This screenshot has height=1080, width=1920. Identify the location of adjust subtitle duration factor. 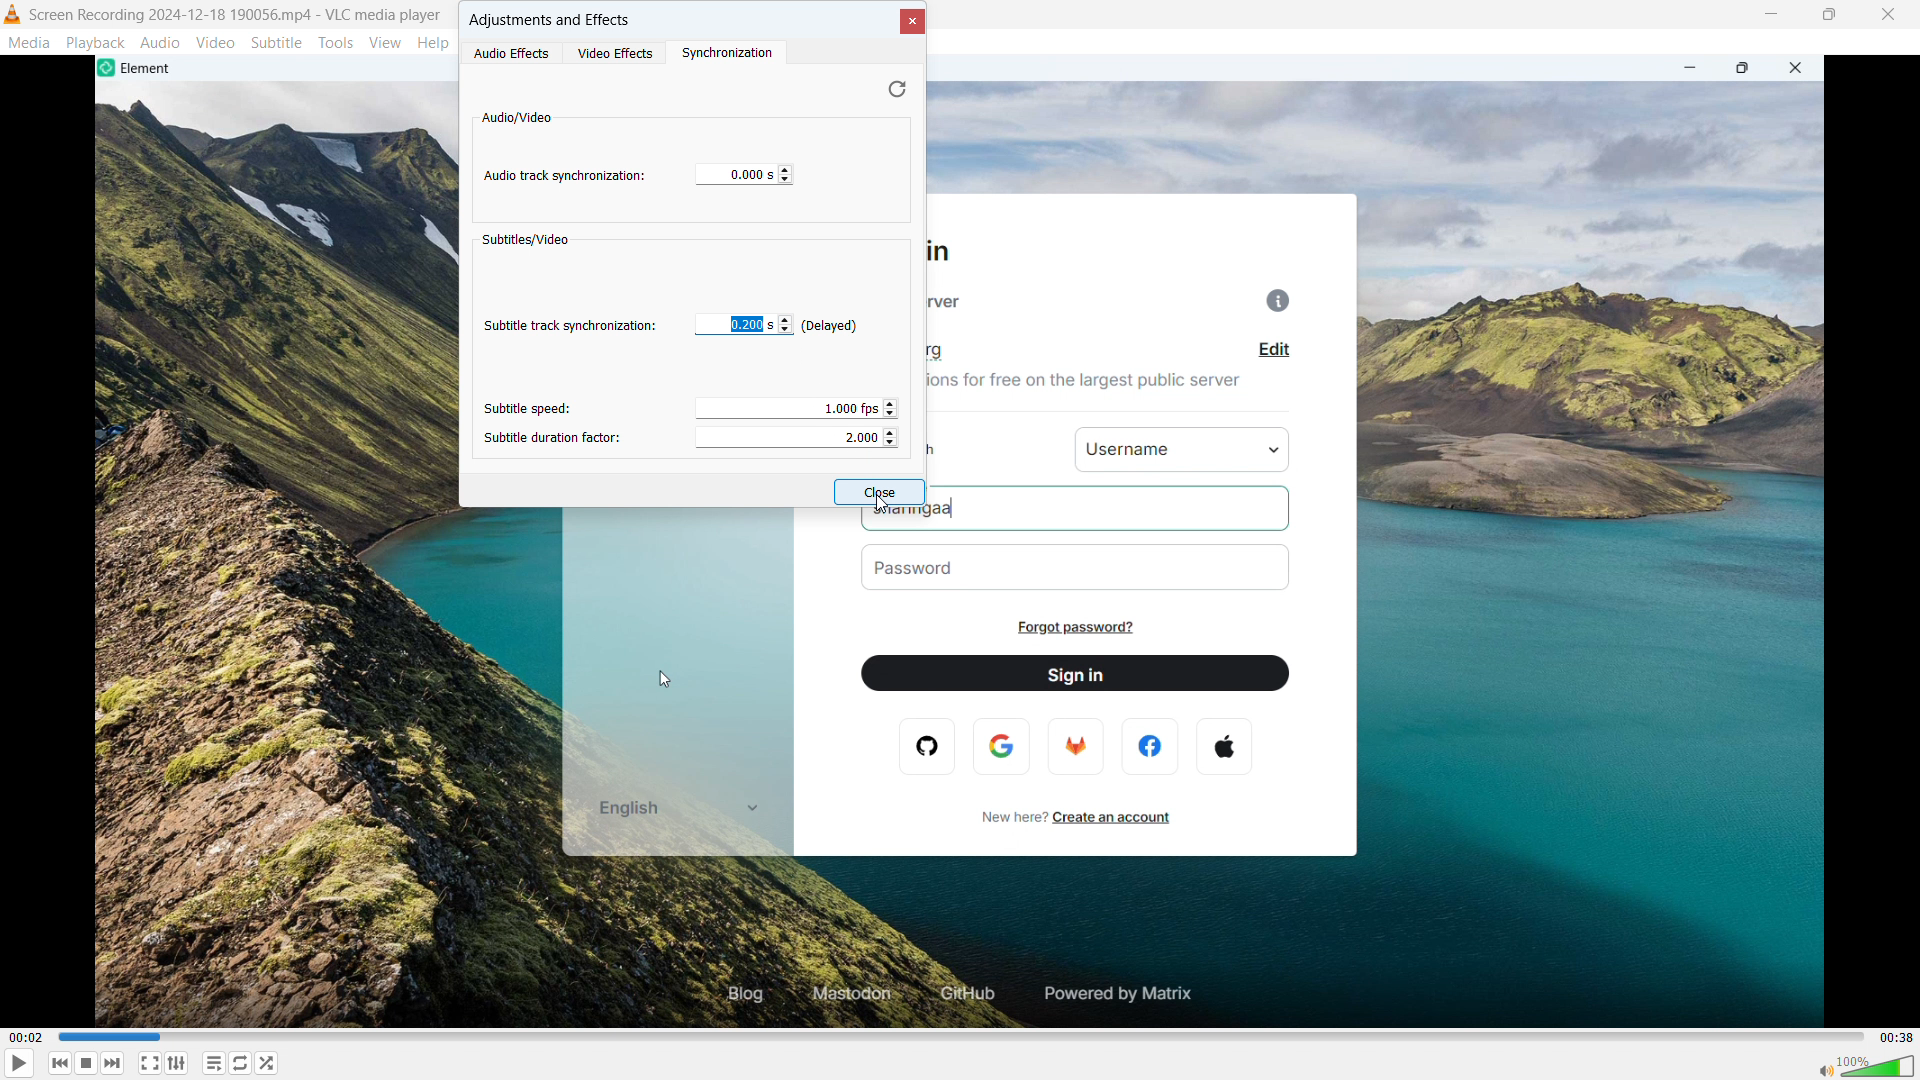
(794, 438).